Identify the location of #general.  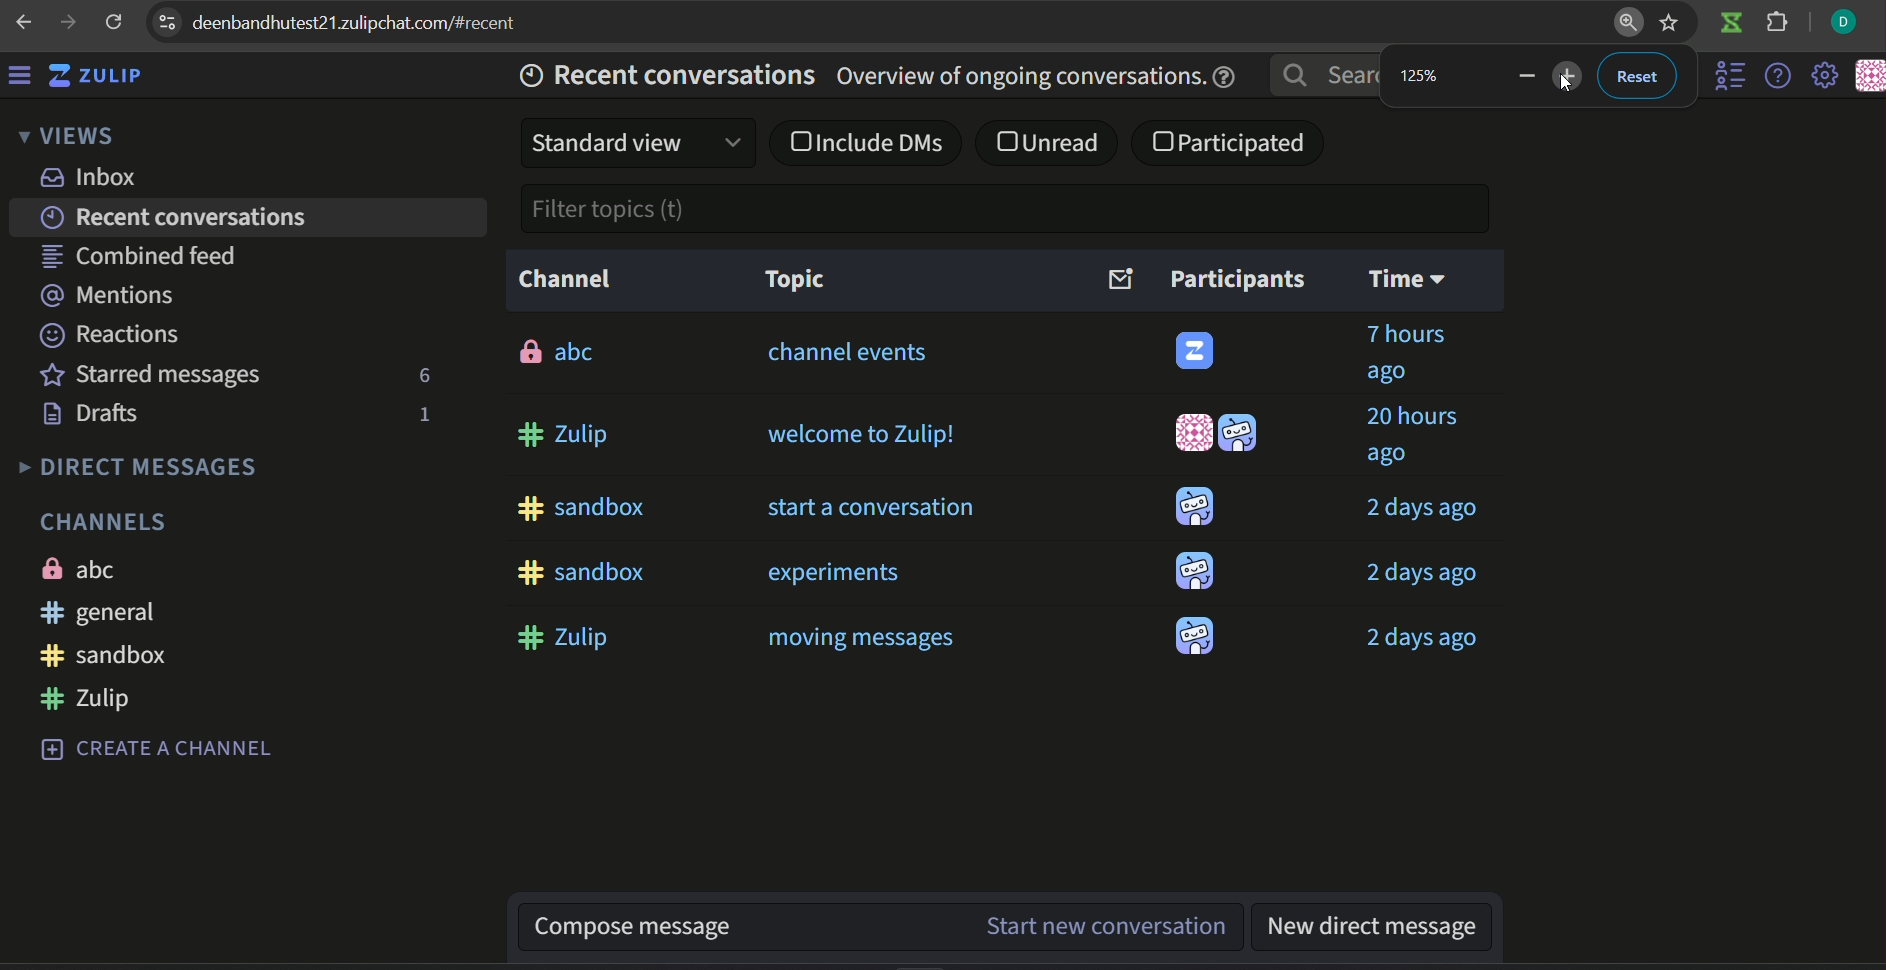
(101, 611).